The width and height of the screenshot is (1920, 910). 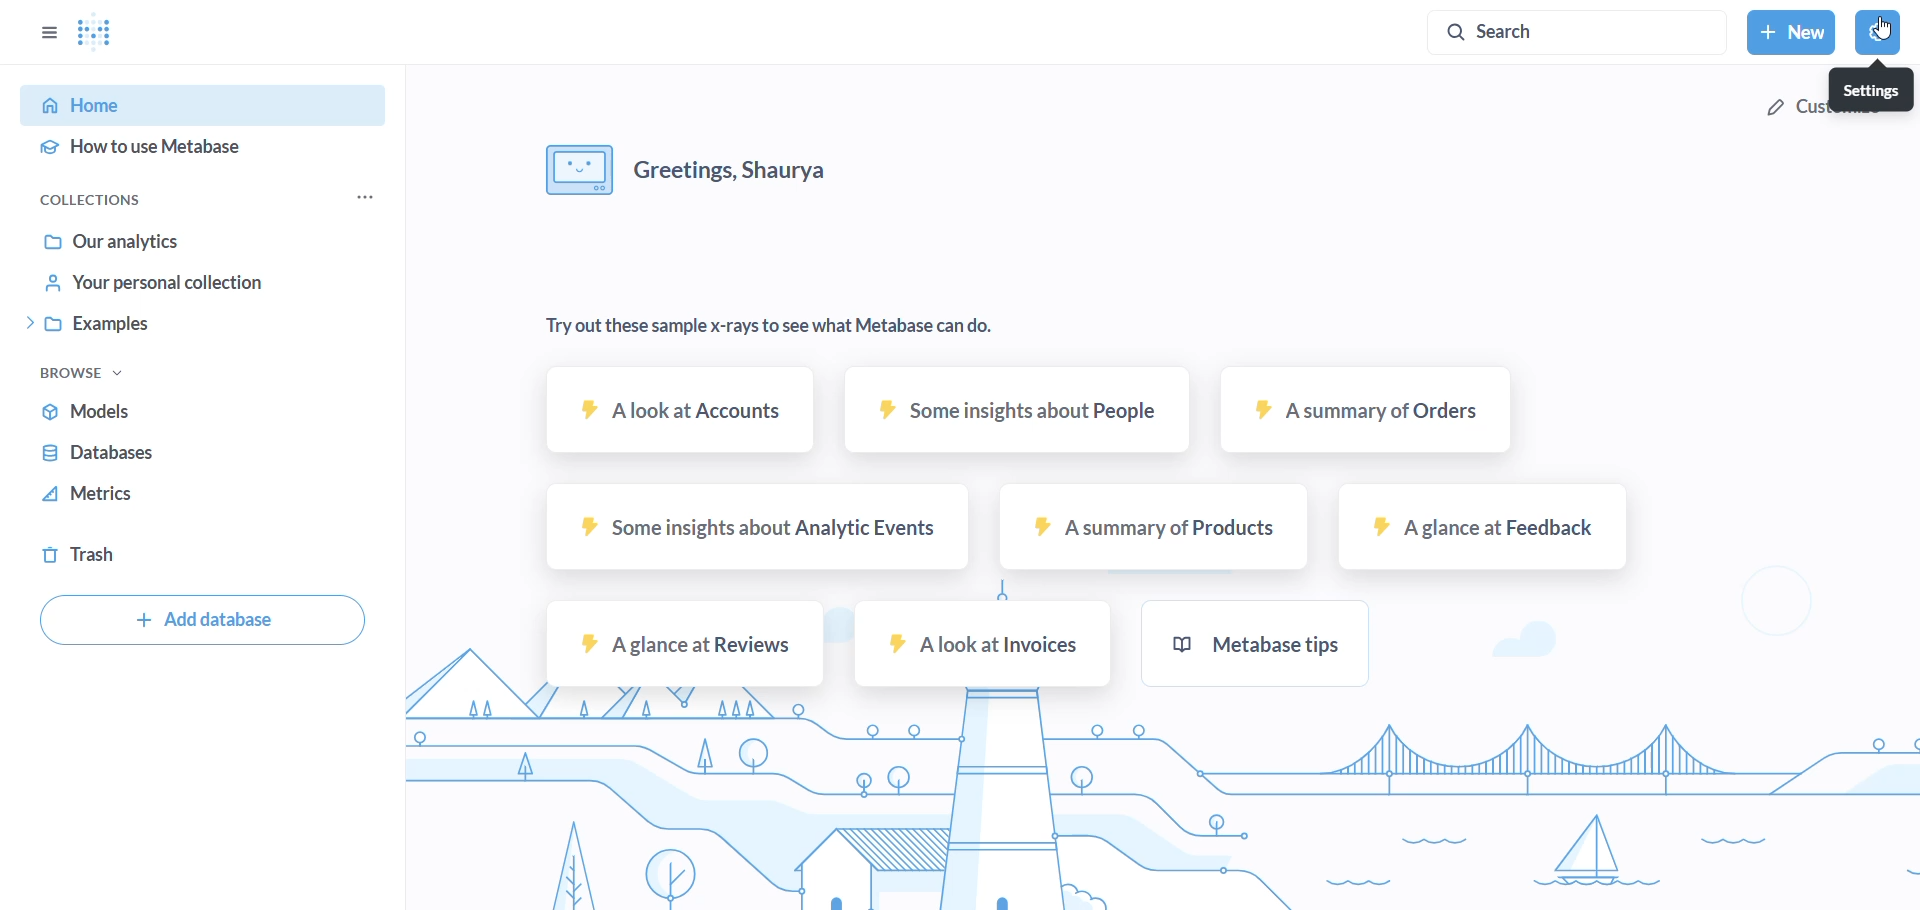 What do you see at coordinates (1563, 32) in the screenshot?
I see `search button` at bounding box center [1563, 32].